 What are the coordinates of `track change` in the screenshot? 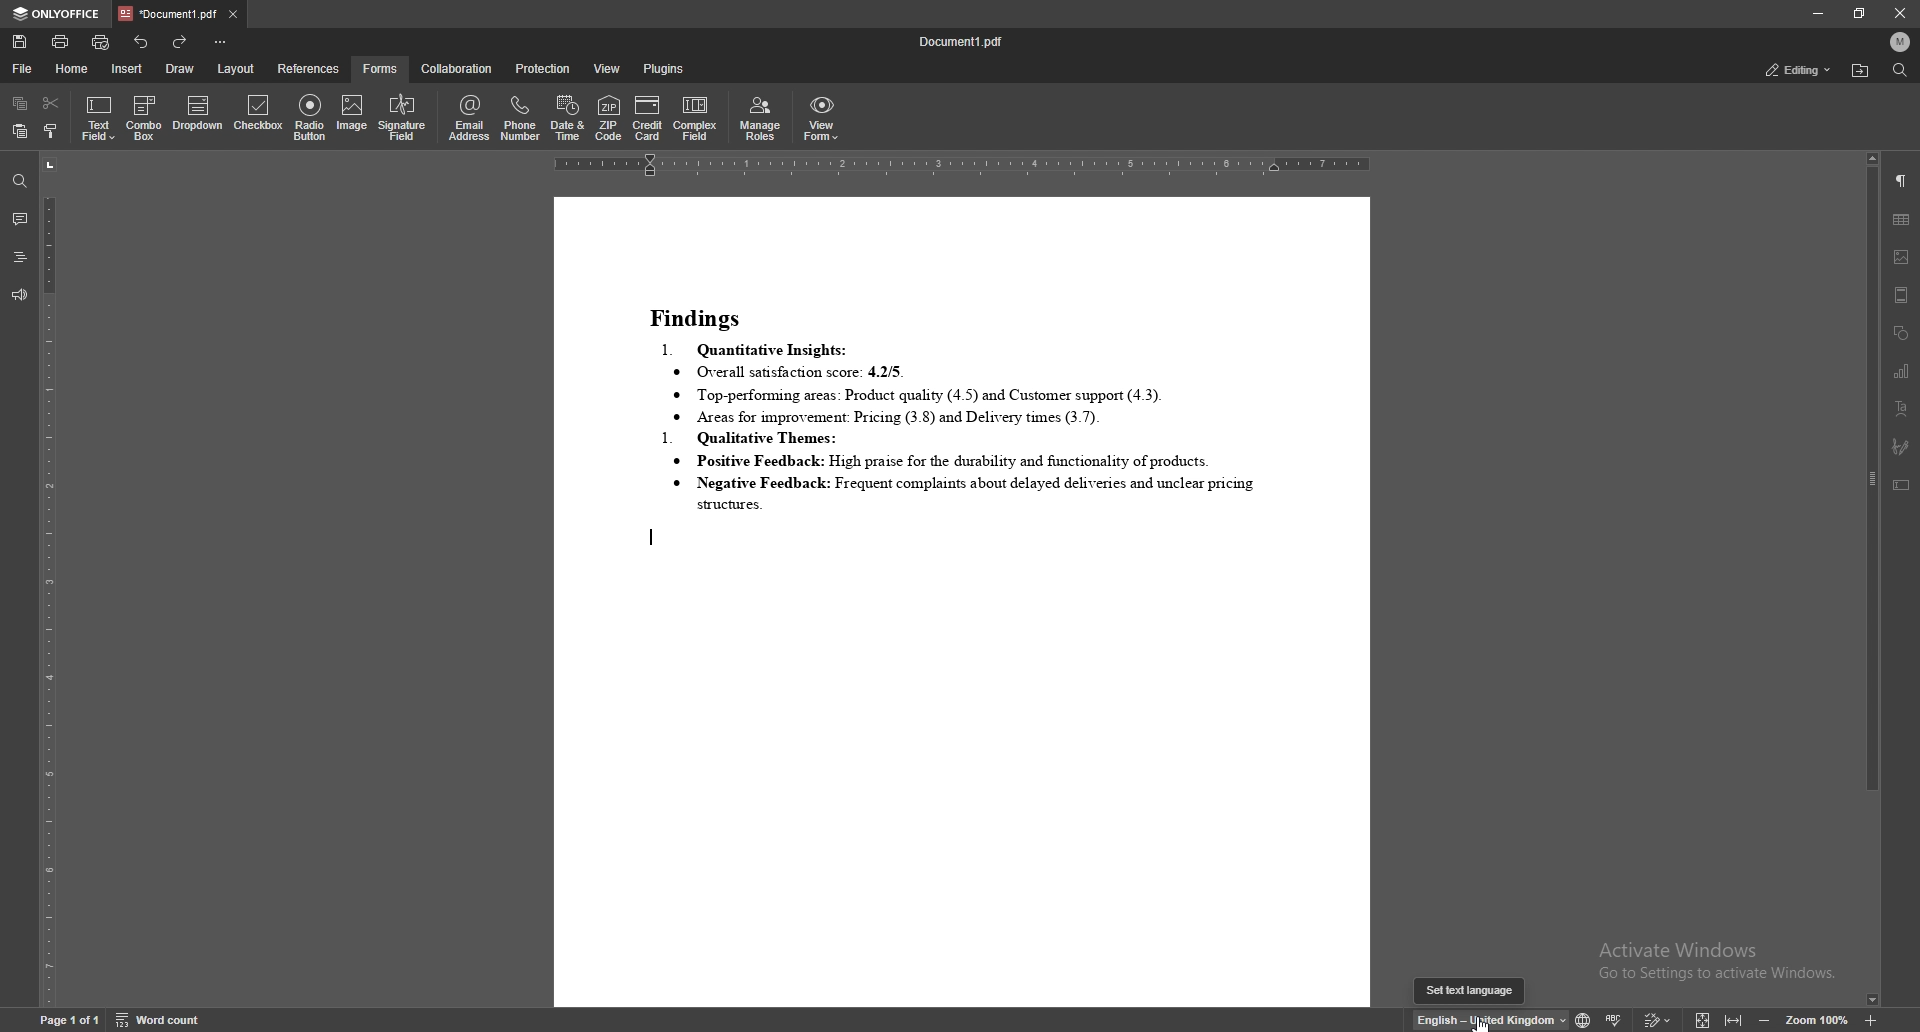 It's located at (1658, 1020).